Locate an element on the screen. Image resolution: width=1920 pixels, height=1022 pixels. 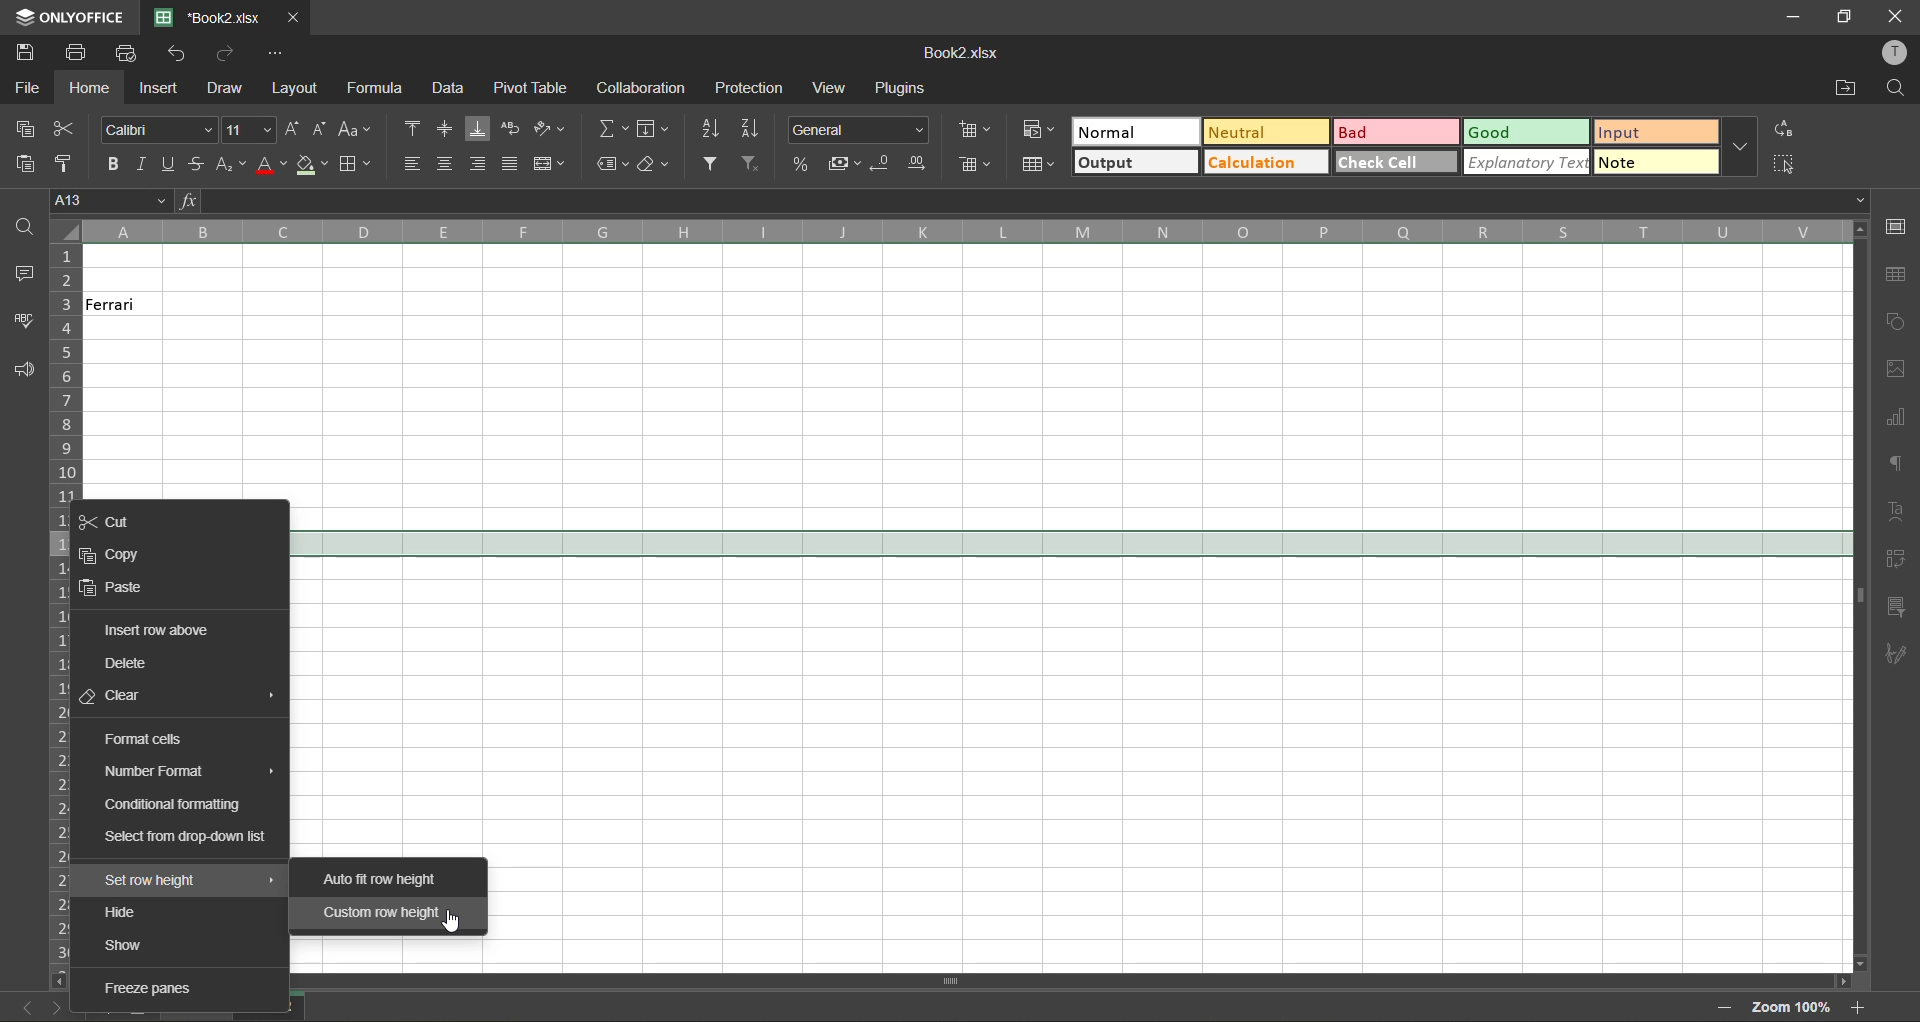
borders is located at coordinates (353, 165).